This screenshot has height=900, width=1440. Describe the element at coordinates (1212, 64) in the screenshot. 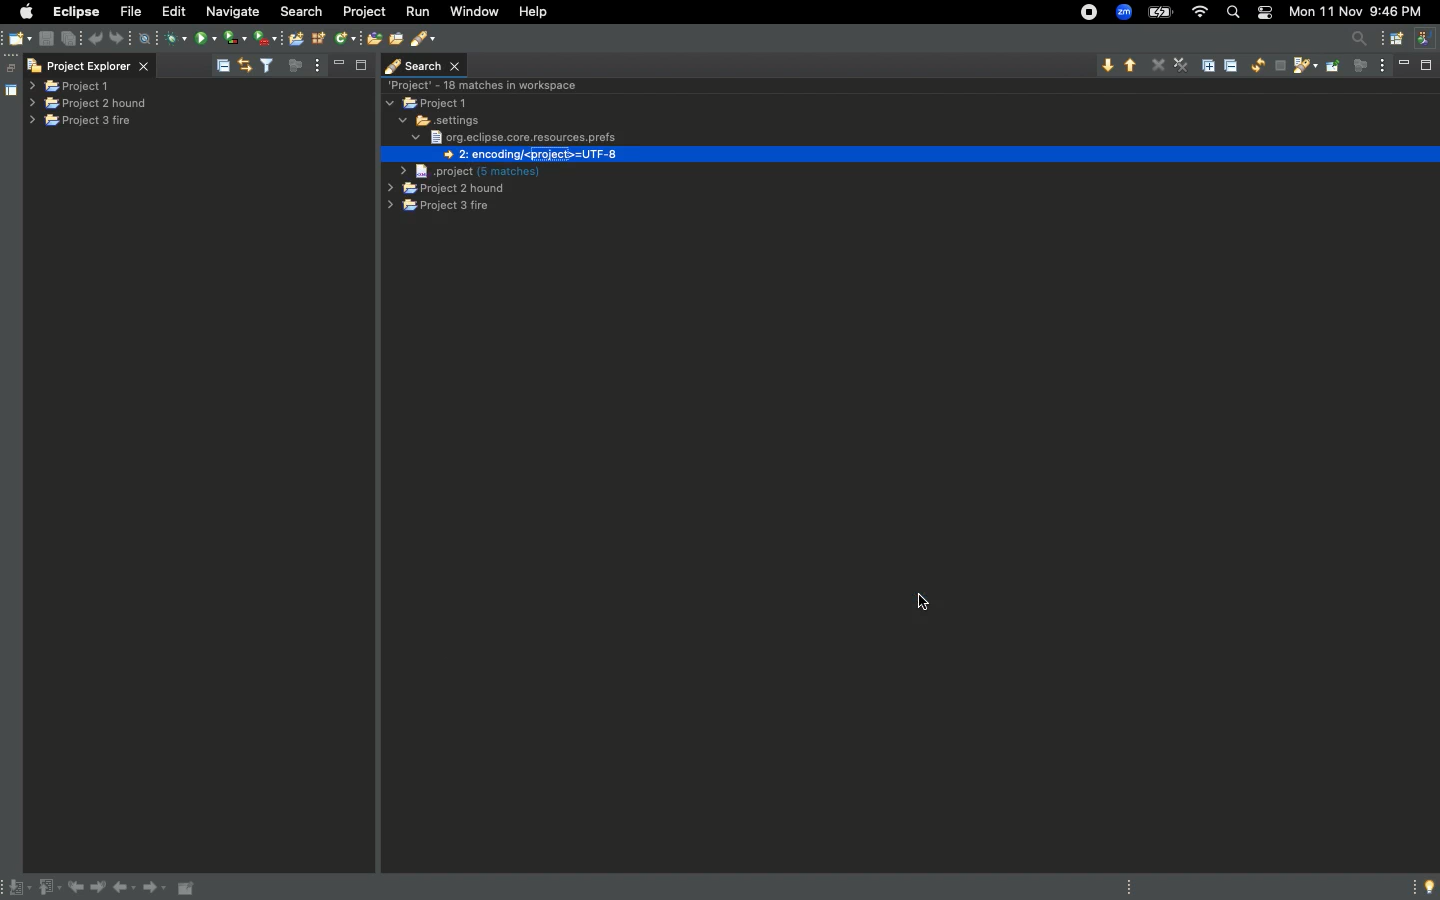

I see `Expand all` at that location.